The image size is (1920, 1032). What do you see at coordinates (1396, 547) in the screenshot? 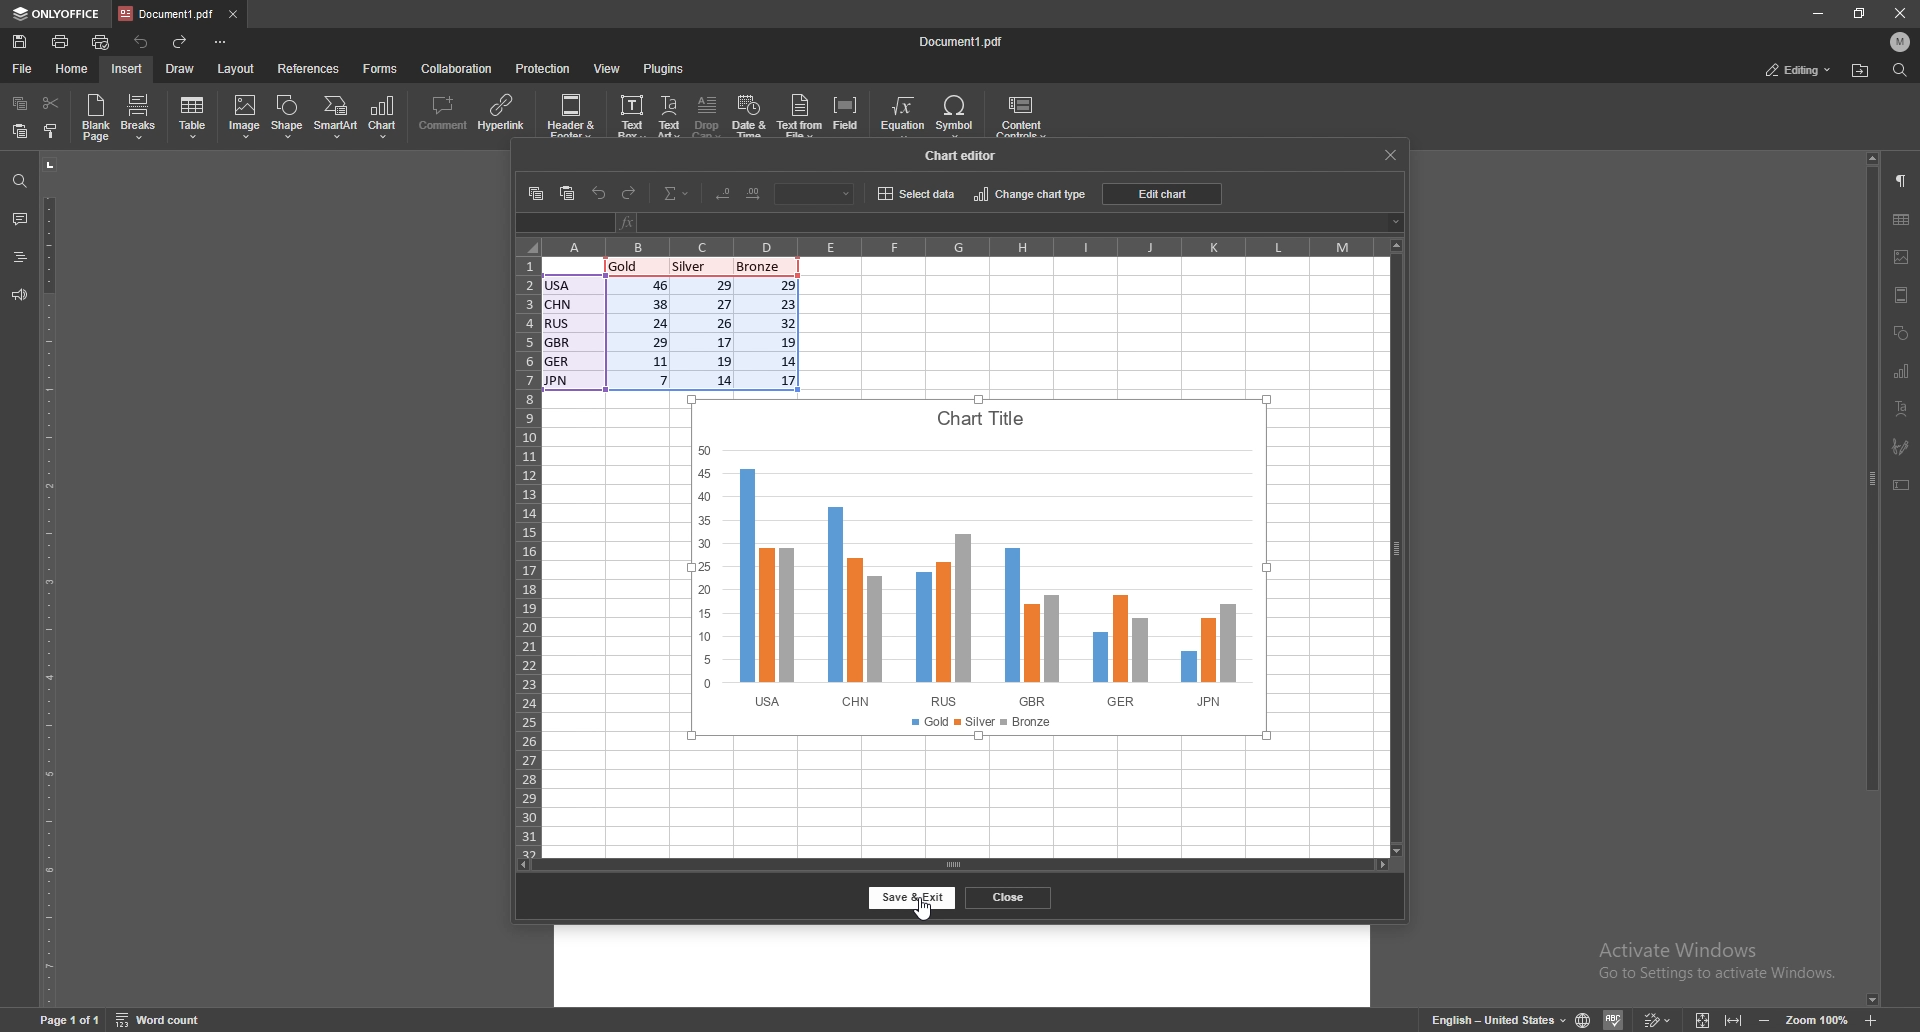
I see `scroll bar` at bounding box center [1396, 547].